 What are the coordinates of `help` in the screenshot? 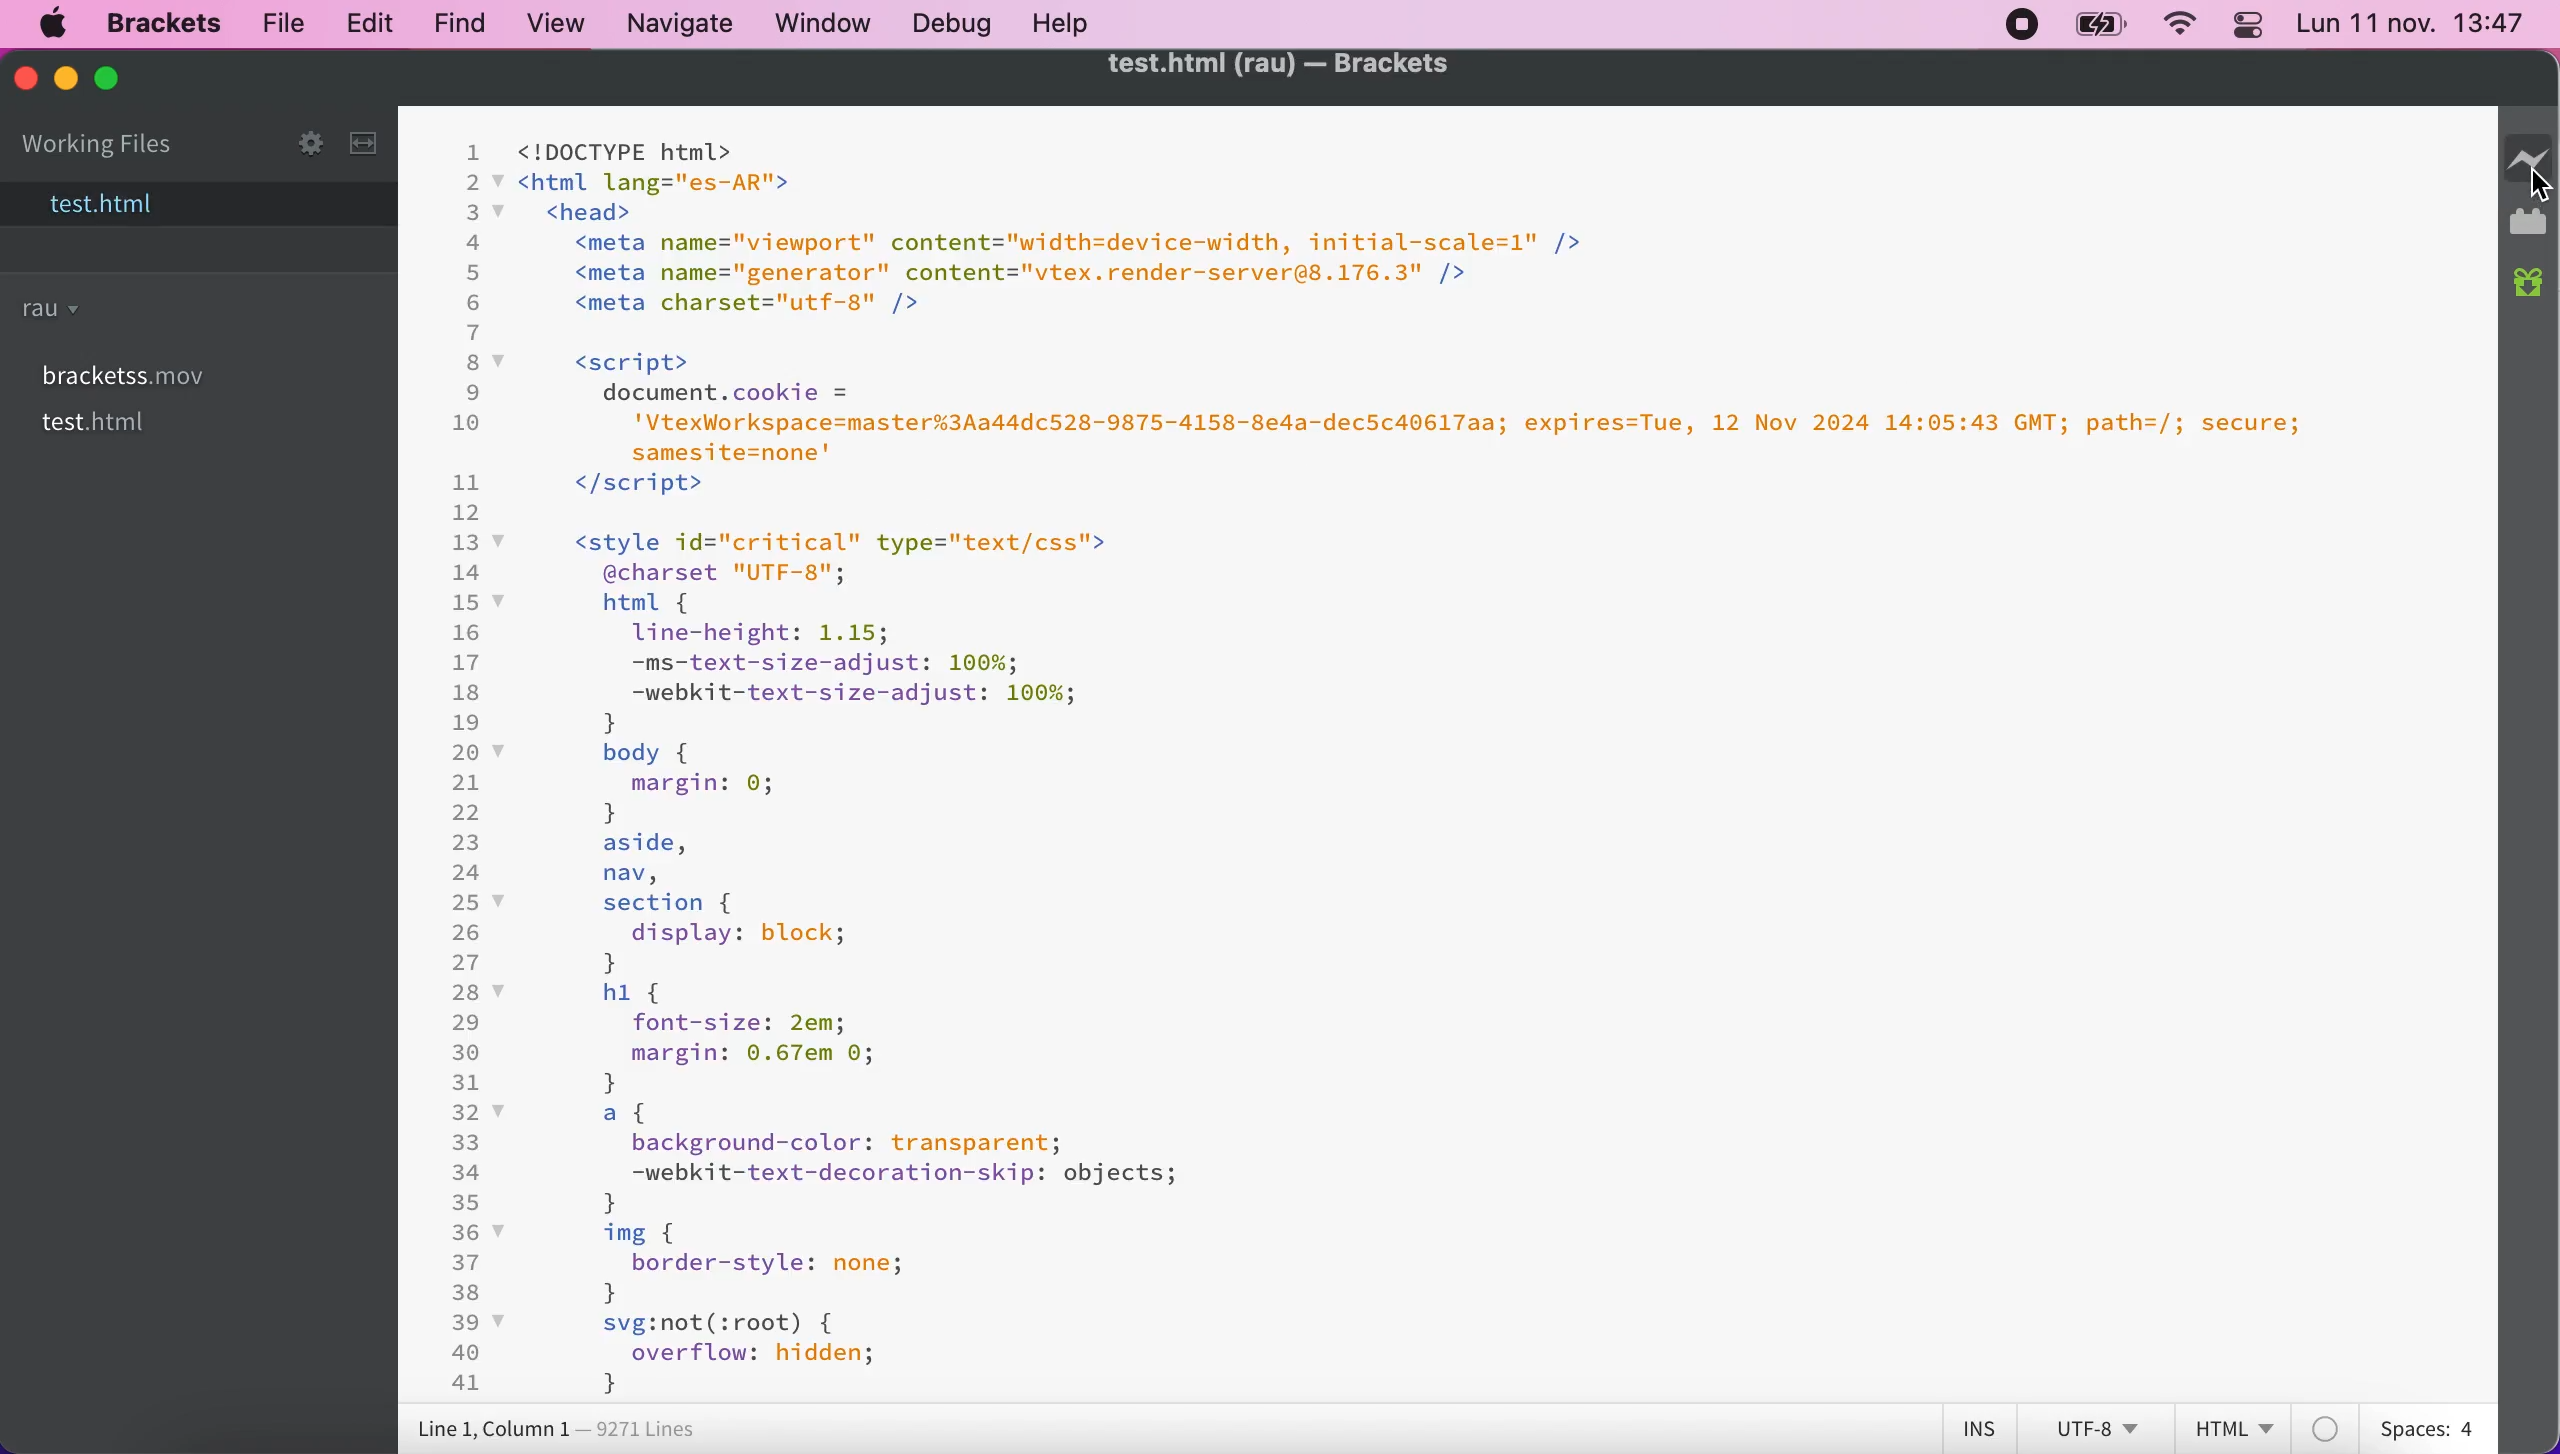 It's located at (1070, 23).